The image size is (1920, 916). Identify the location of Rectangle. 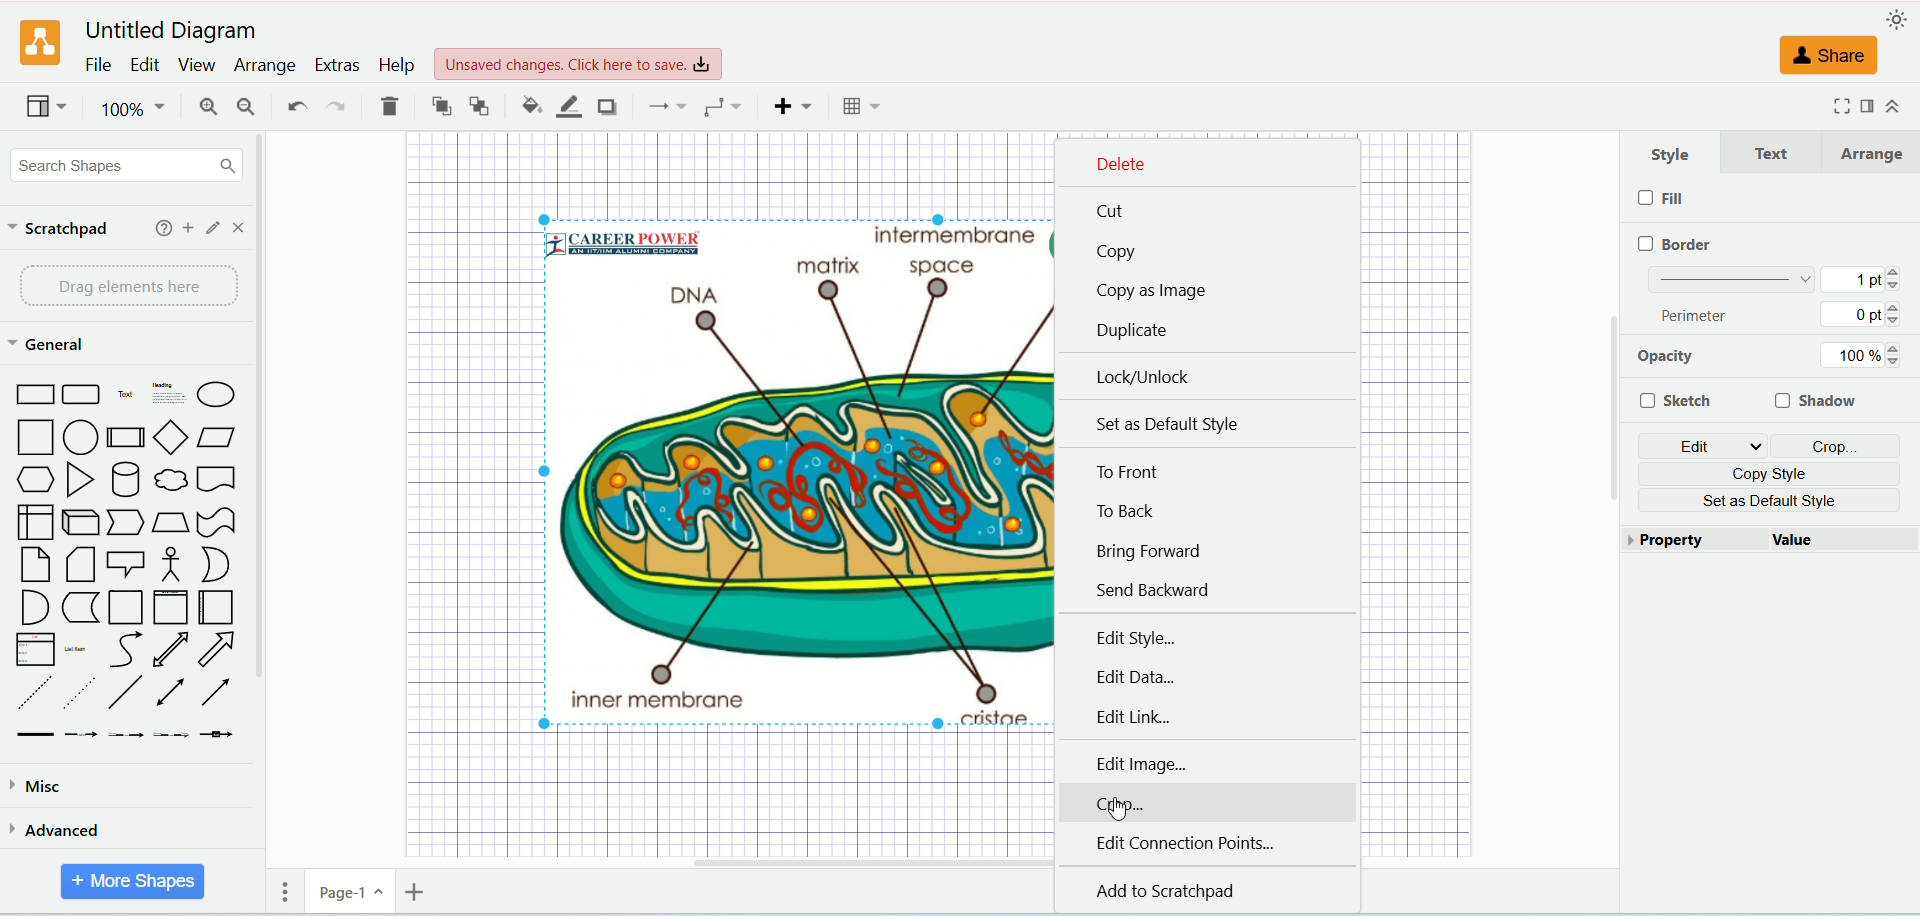
(37, 393).